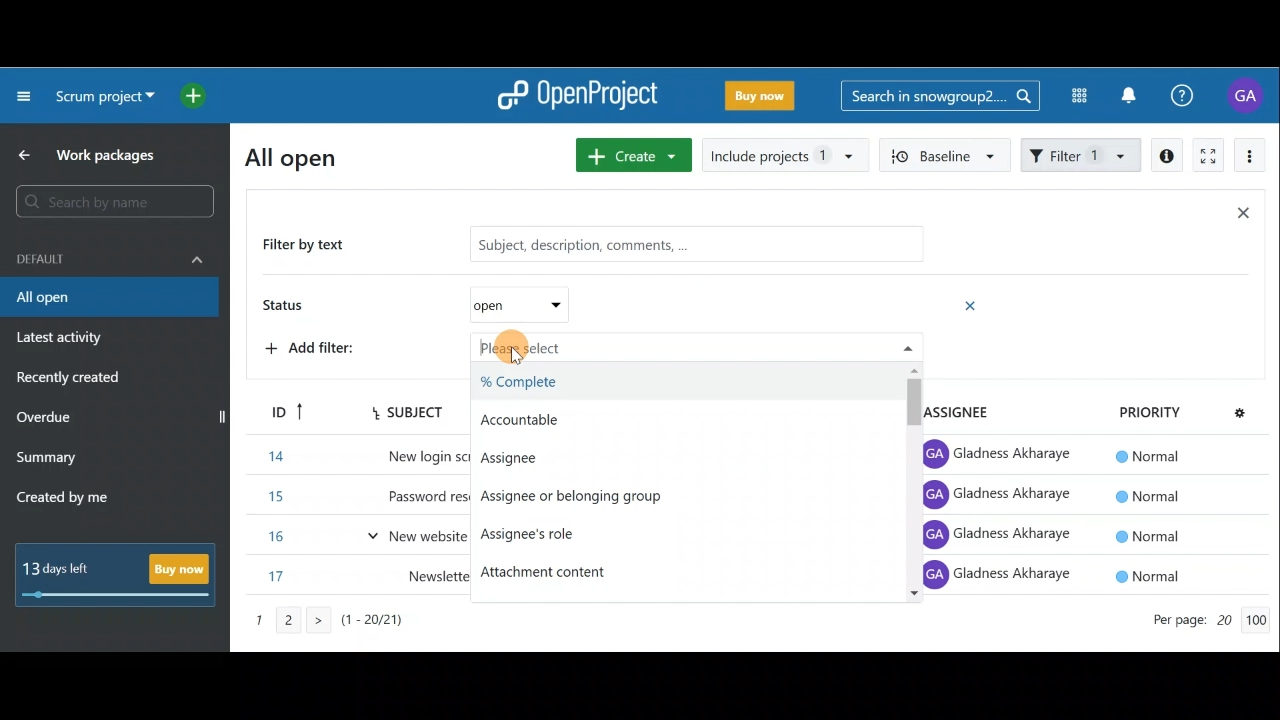 The width and height of the screenshot is (1280, 720). I want to click on Activate zen mode, so click(1206, 157).